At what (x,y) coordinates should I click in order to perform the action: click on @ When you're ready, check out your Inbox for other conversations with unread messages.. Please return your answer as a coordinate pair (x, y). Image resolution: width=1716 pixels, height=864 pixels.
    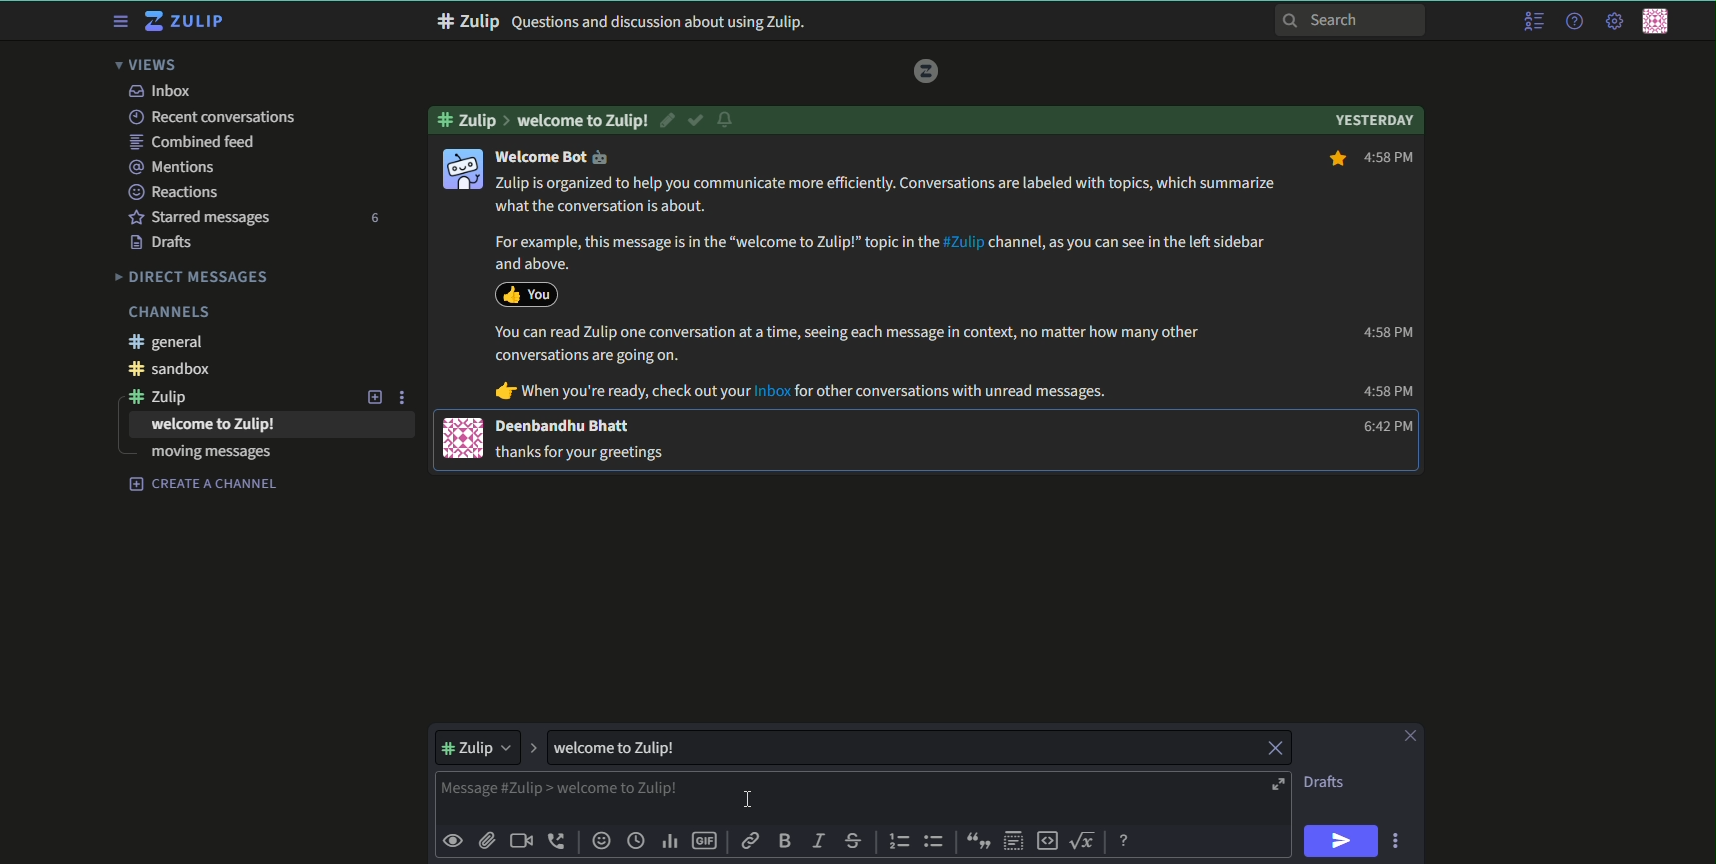
    Looking at the image, I should click on (802, 392).